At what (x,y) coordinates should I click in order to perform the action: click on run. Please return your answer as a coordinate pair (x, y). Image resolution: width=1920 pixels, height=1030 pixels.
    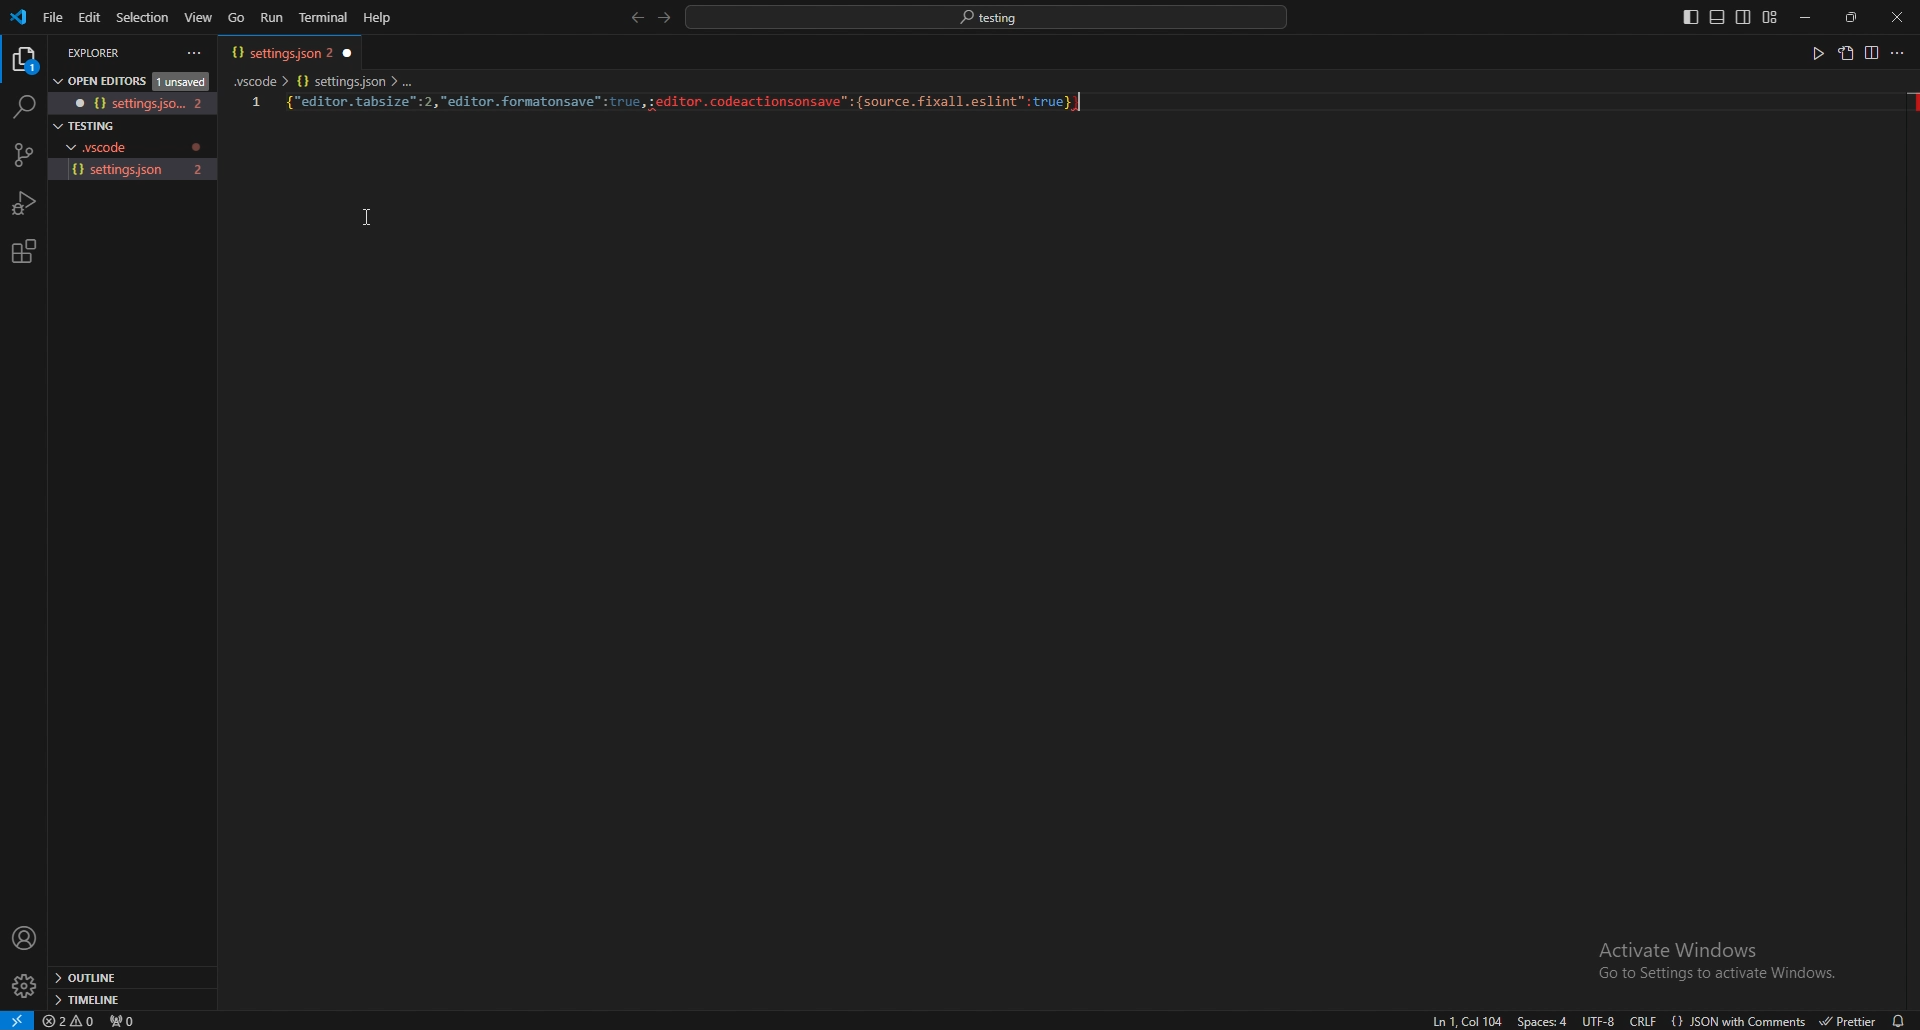
    Looking at the image, I should click on (1813, 54).